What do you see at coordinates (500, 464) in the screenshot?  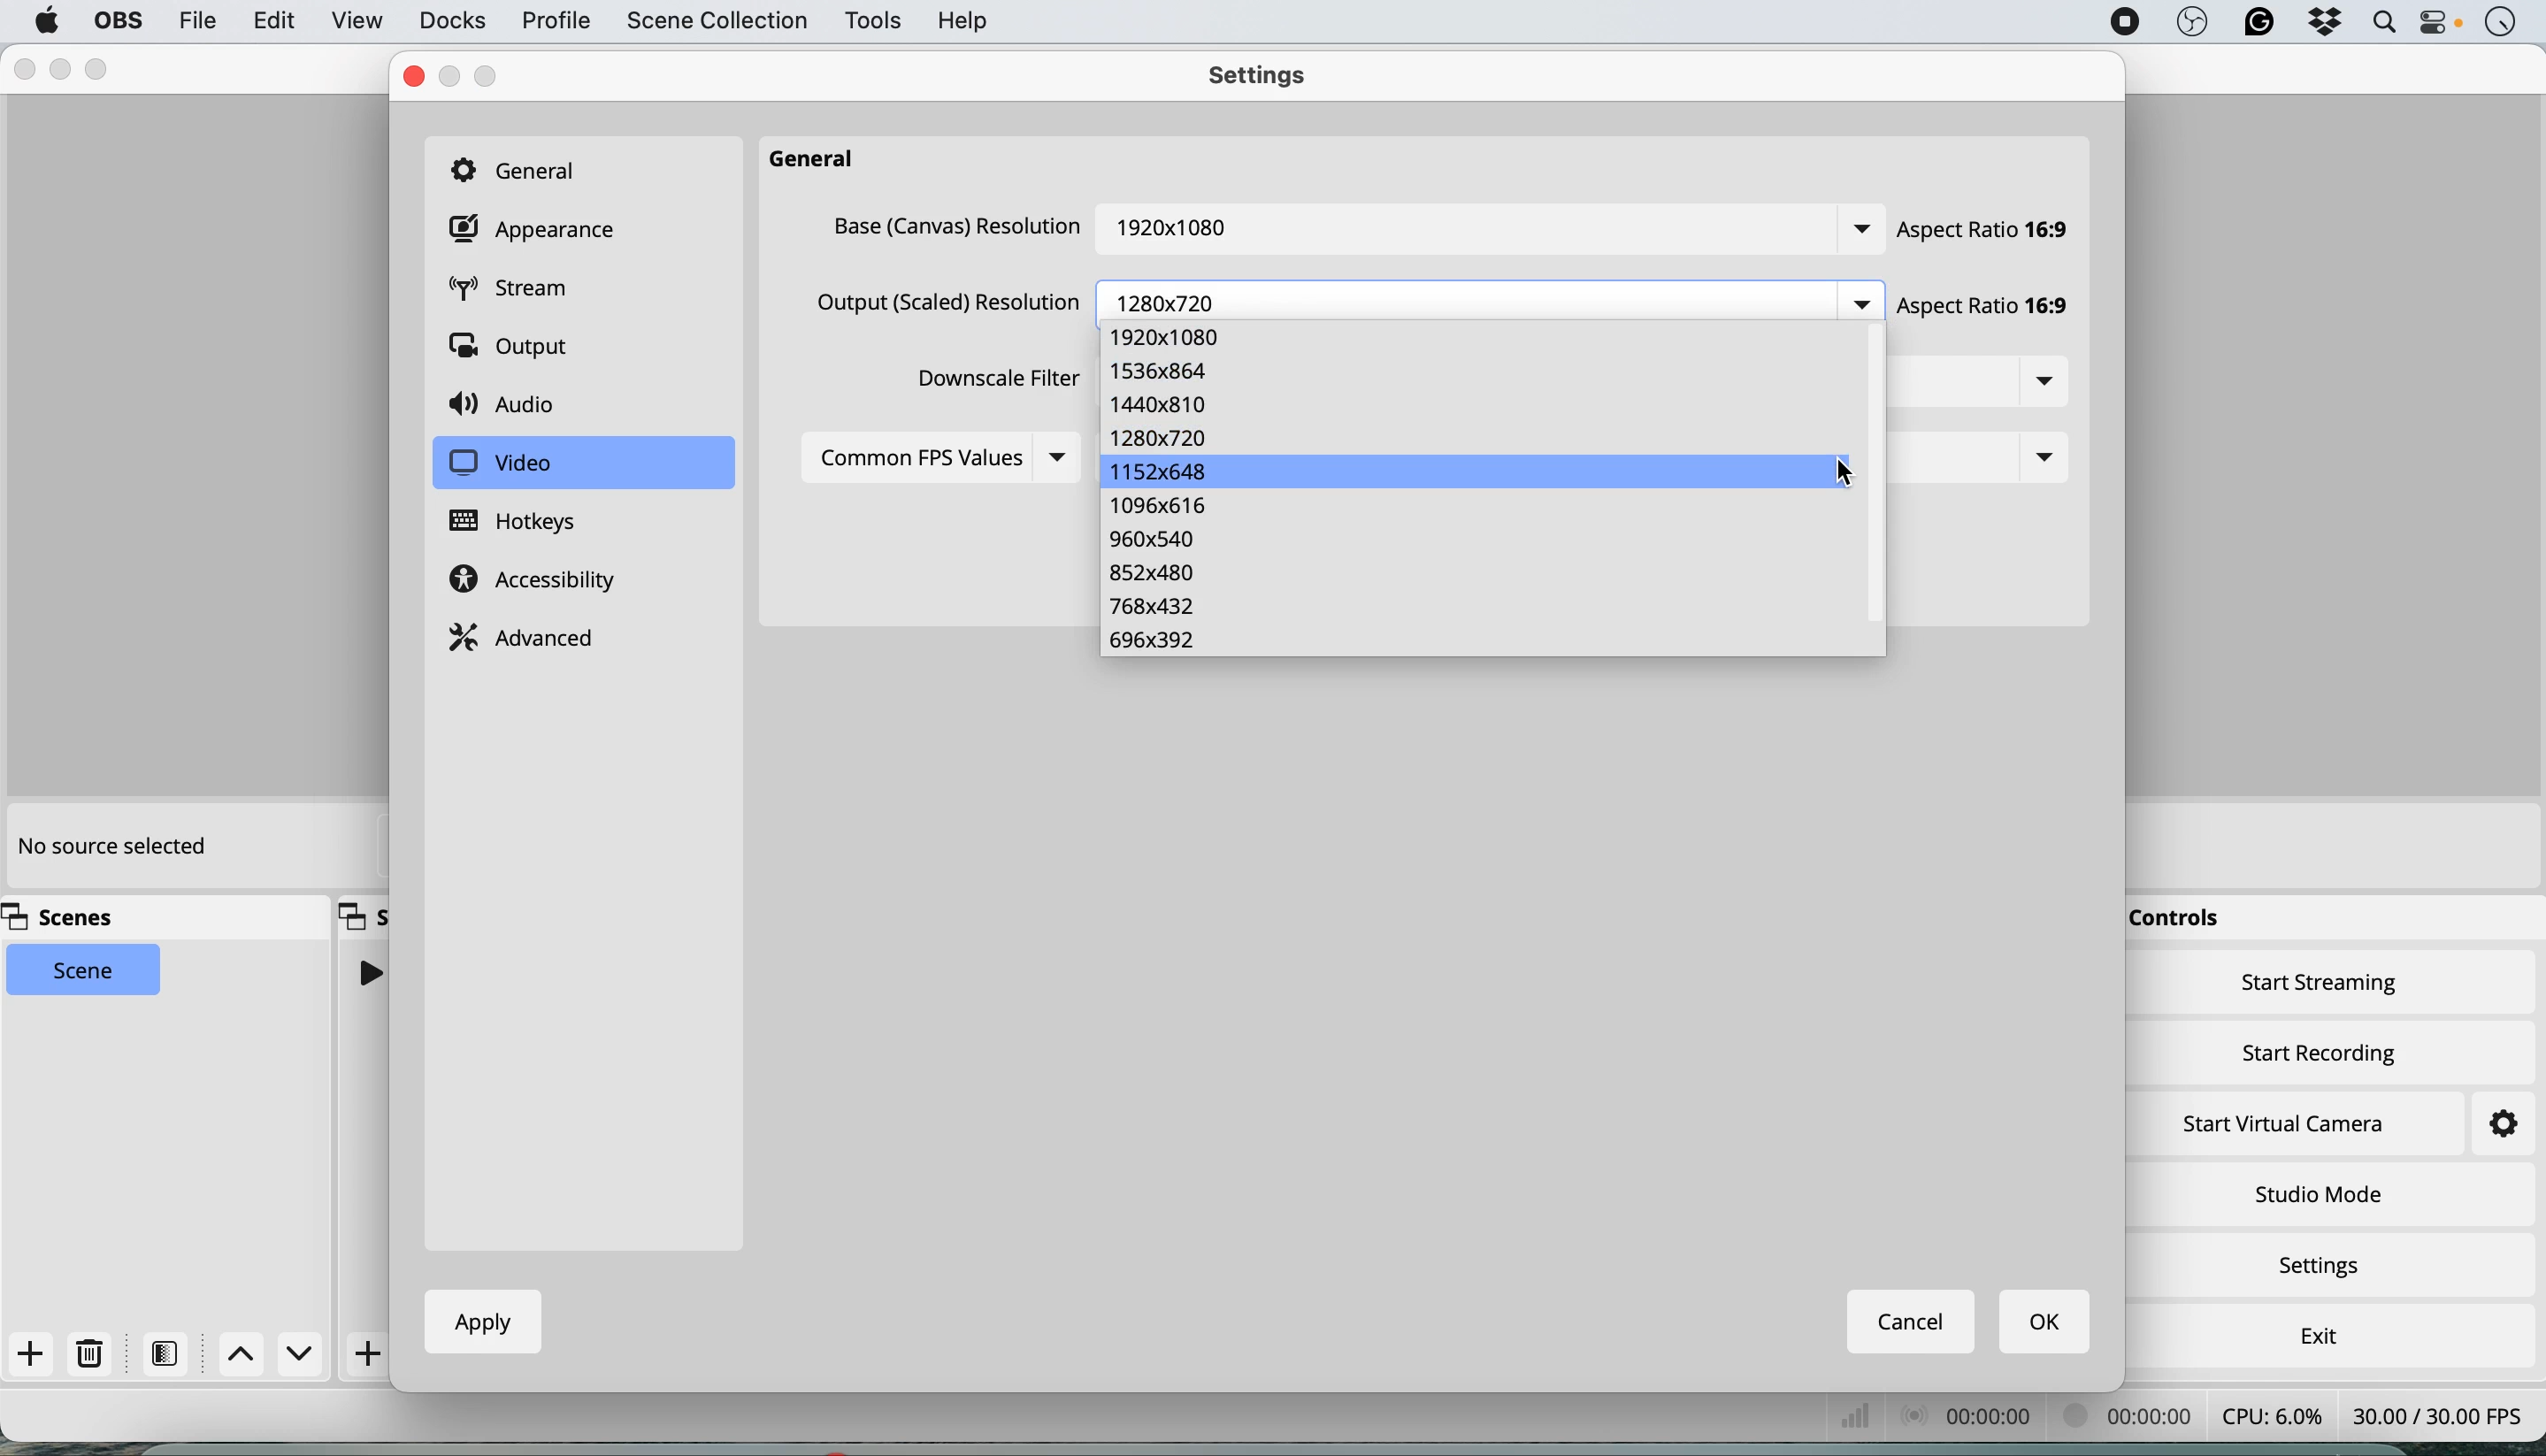 I see `video` at bounding box center [500, 464].